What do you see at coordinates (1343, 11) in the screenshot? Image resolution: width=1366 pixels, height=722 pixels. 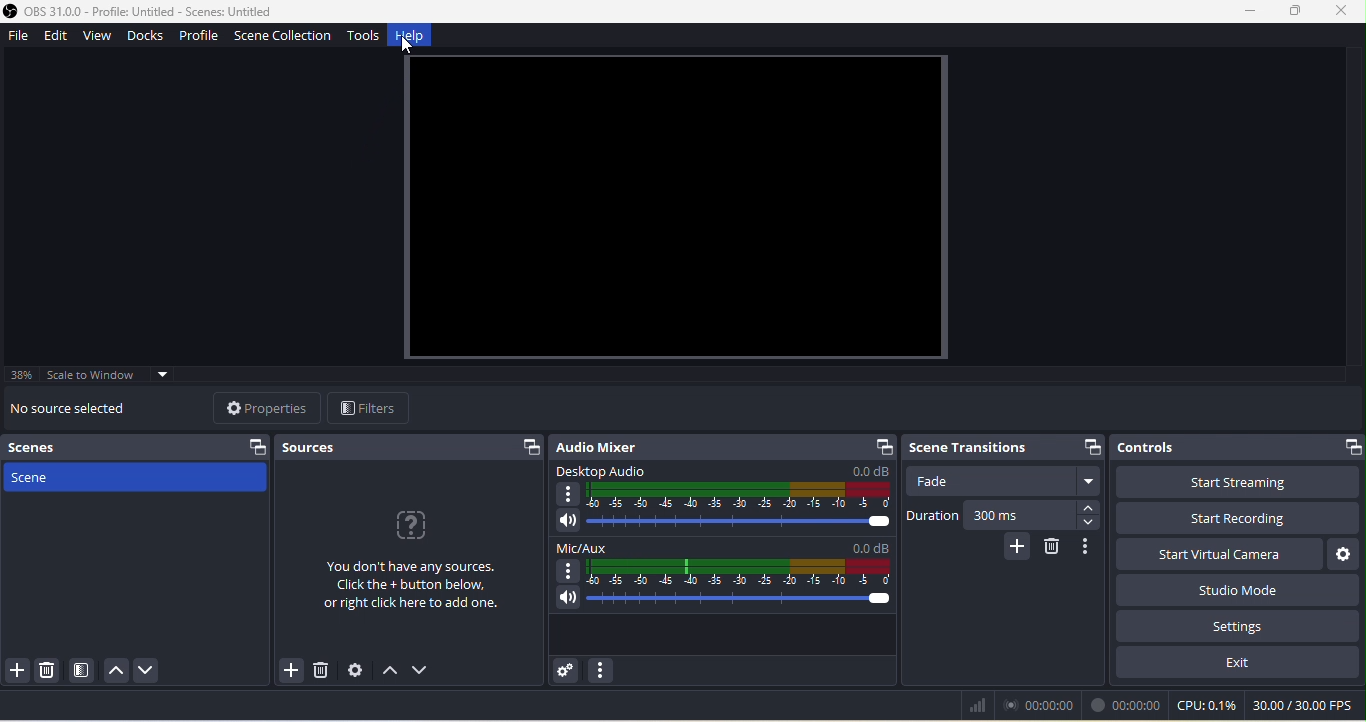 I see `close` at bounding box center [1343, 11].